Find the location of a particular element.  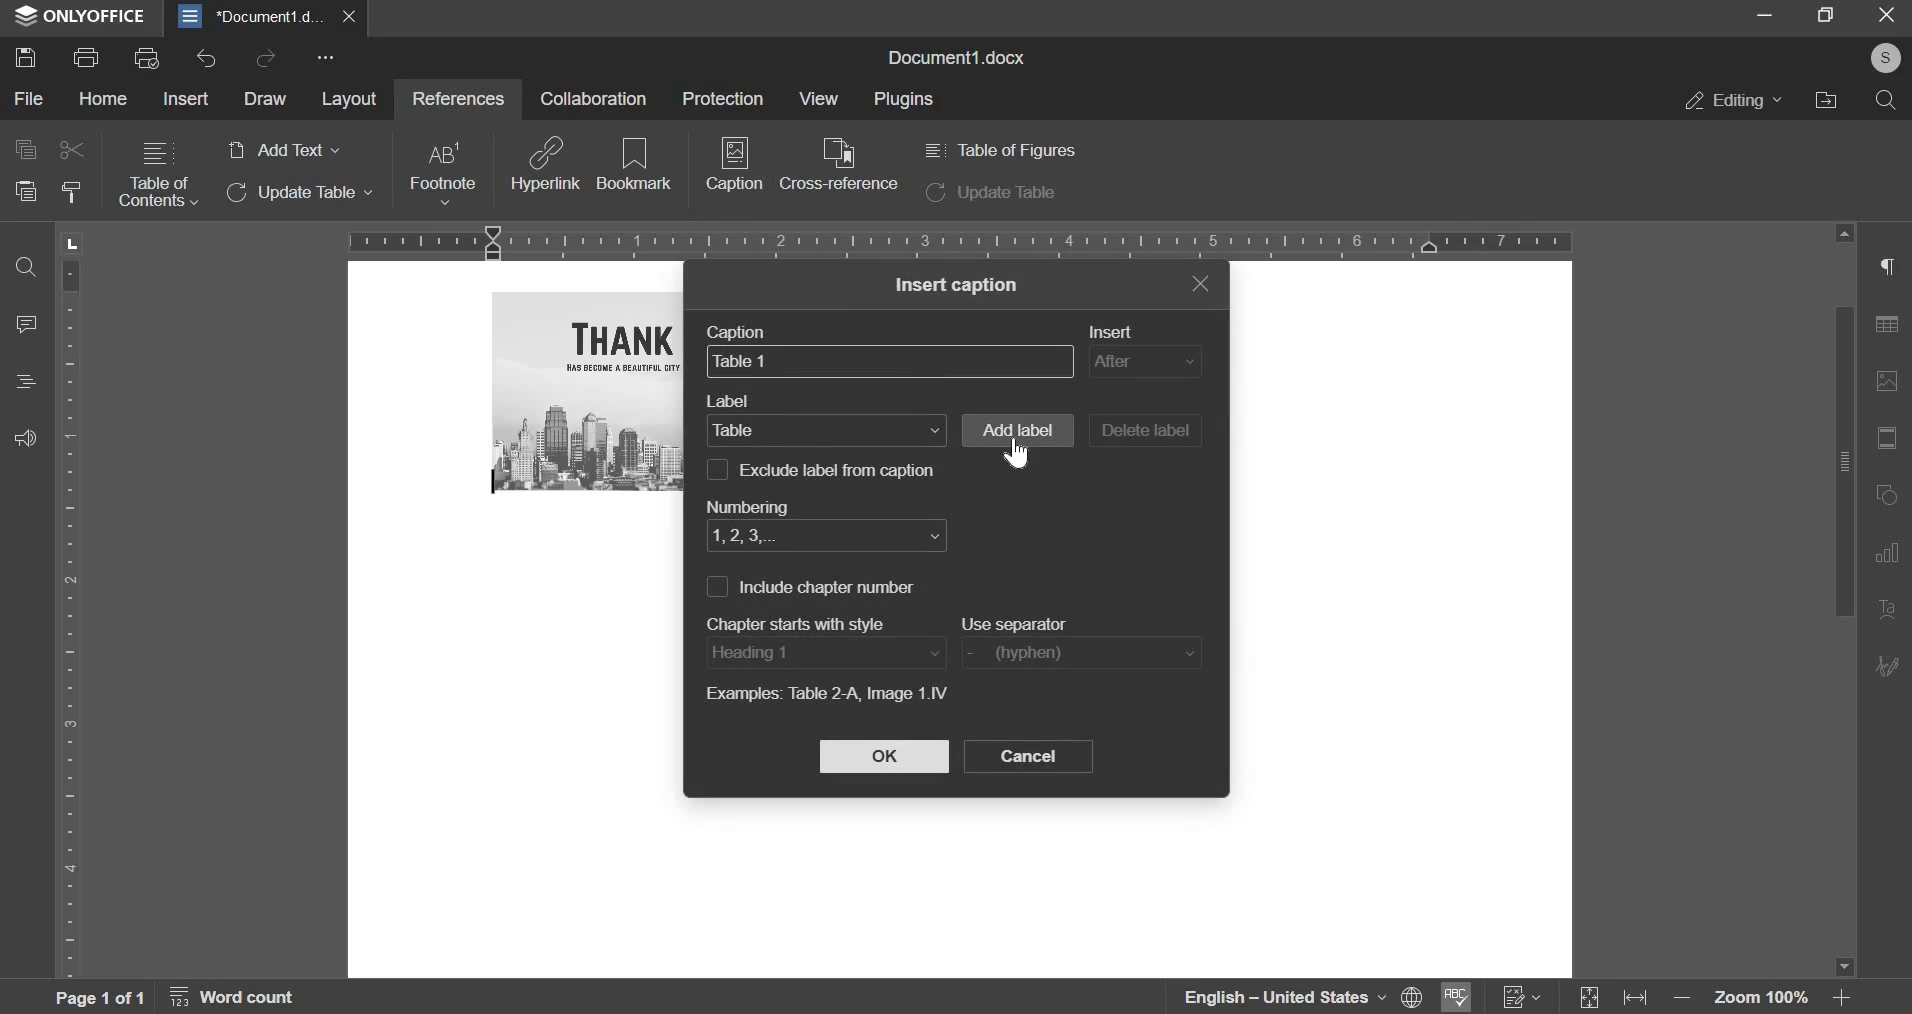

rotate is located at coordinates (1890, 497).